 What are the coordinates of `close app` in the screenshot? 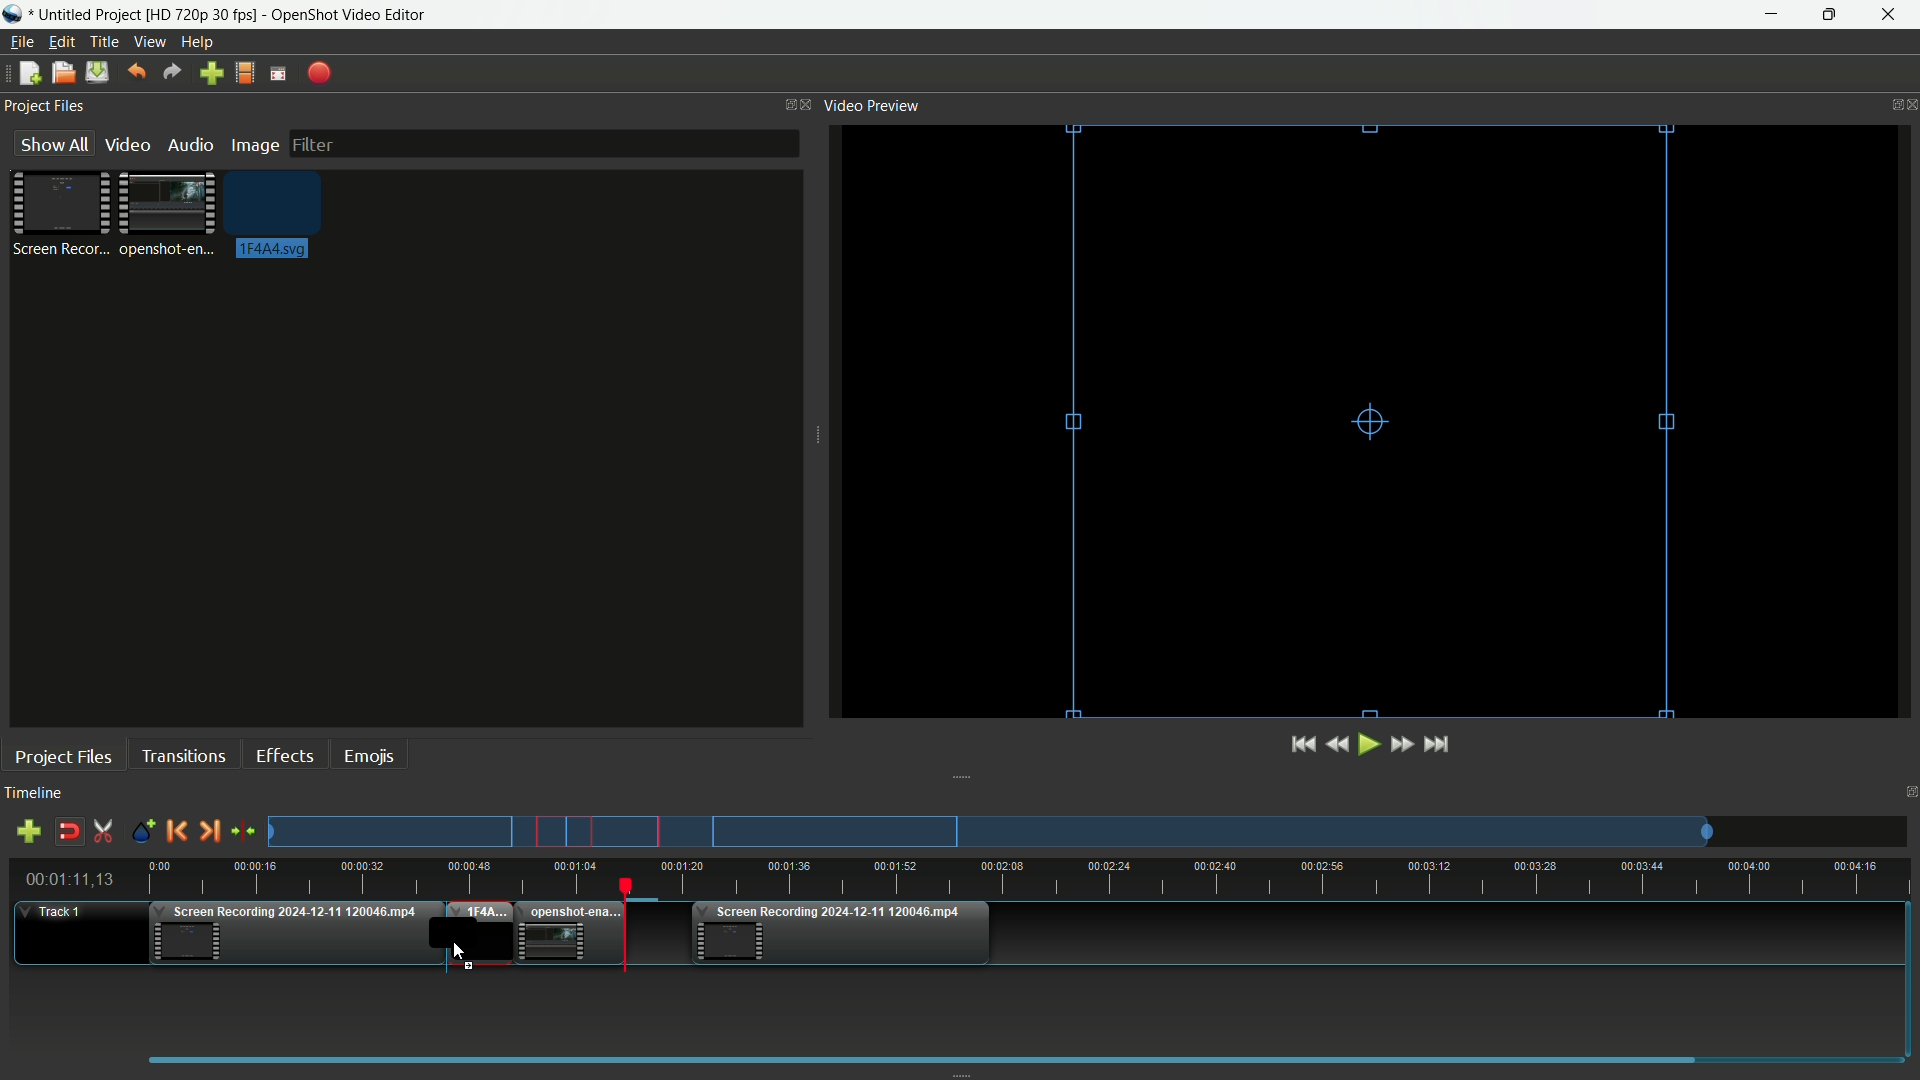 It's located at (1889, 15).